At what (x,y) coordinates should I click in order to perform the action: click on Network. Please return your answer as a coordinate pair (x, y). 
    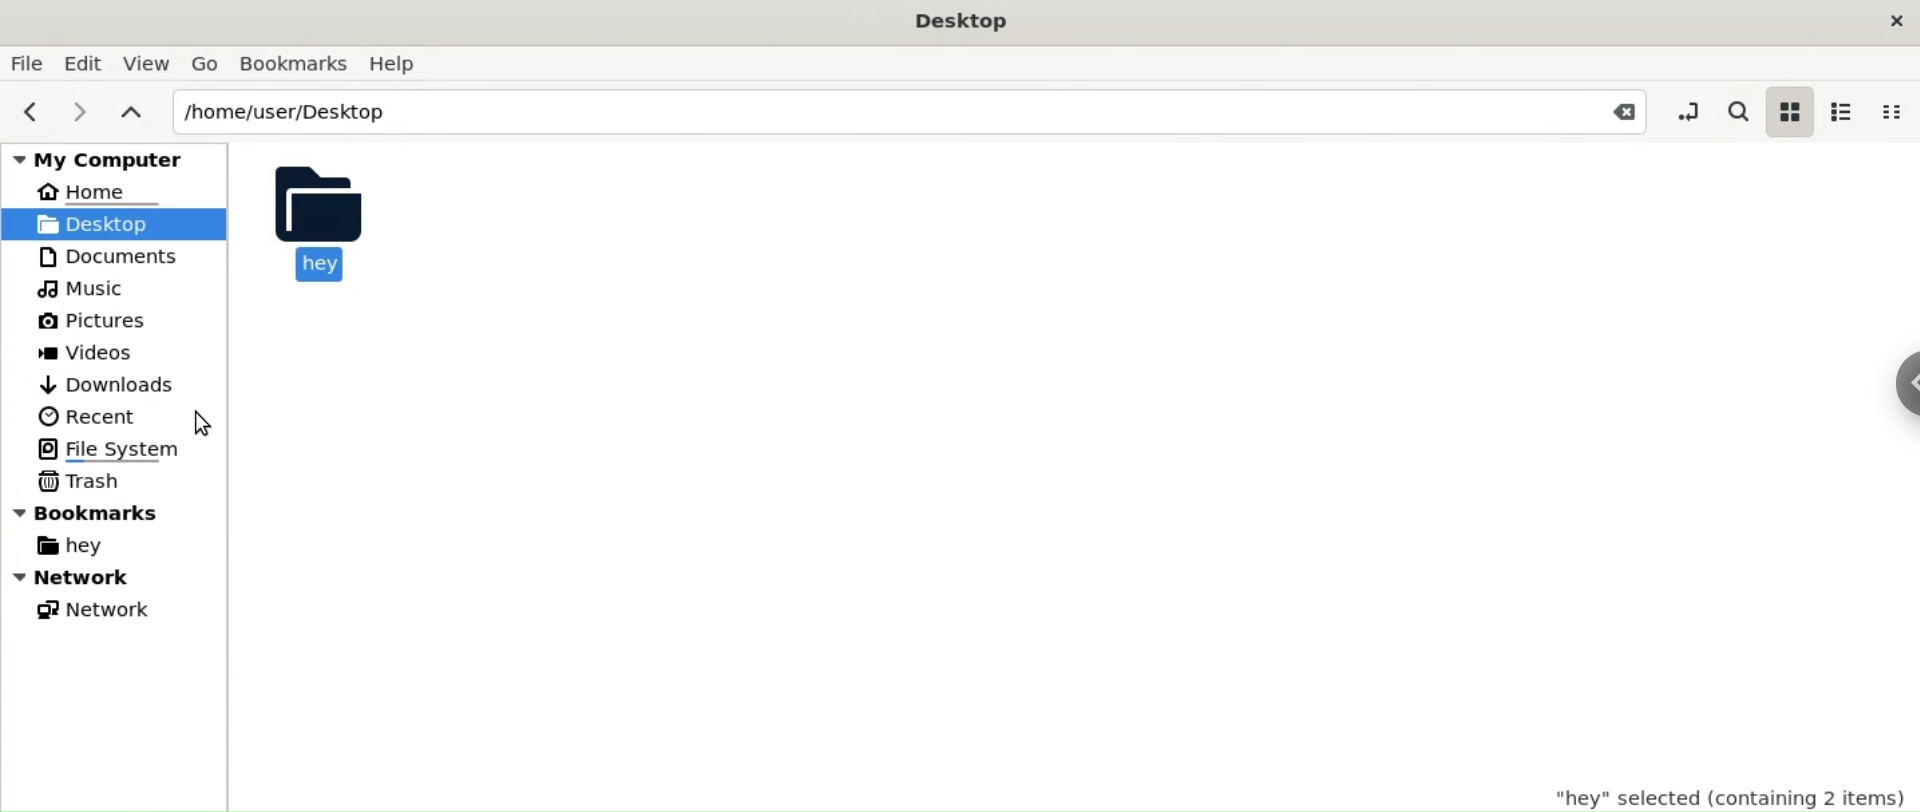
    Looking at the image, I should click on (116, 577).